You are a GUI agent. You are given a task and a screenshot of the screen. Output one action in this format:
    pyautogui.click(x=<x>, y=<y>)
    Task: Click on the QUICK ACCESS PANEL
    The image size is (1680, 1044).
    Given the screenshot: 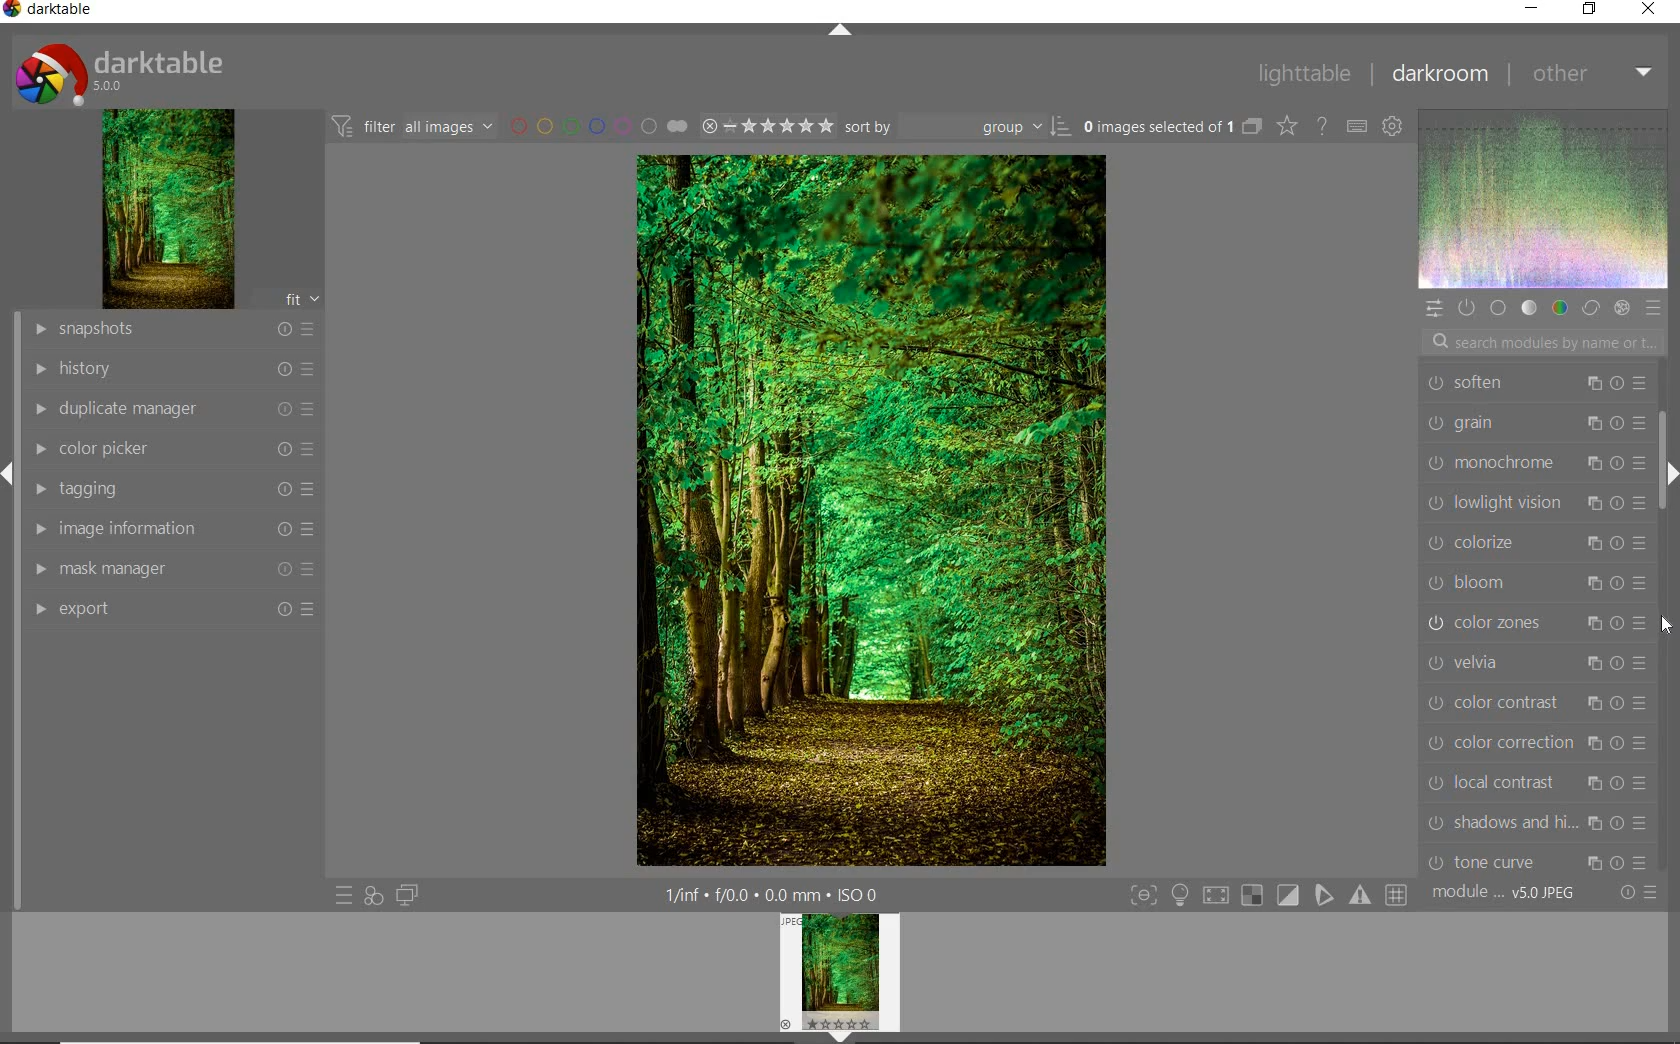 What is the action you would take?
    pyautogui.click(x=1435, y=308)
    